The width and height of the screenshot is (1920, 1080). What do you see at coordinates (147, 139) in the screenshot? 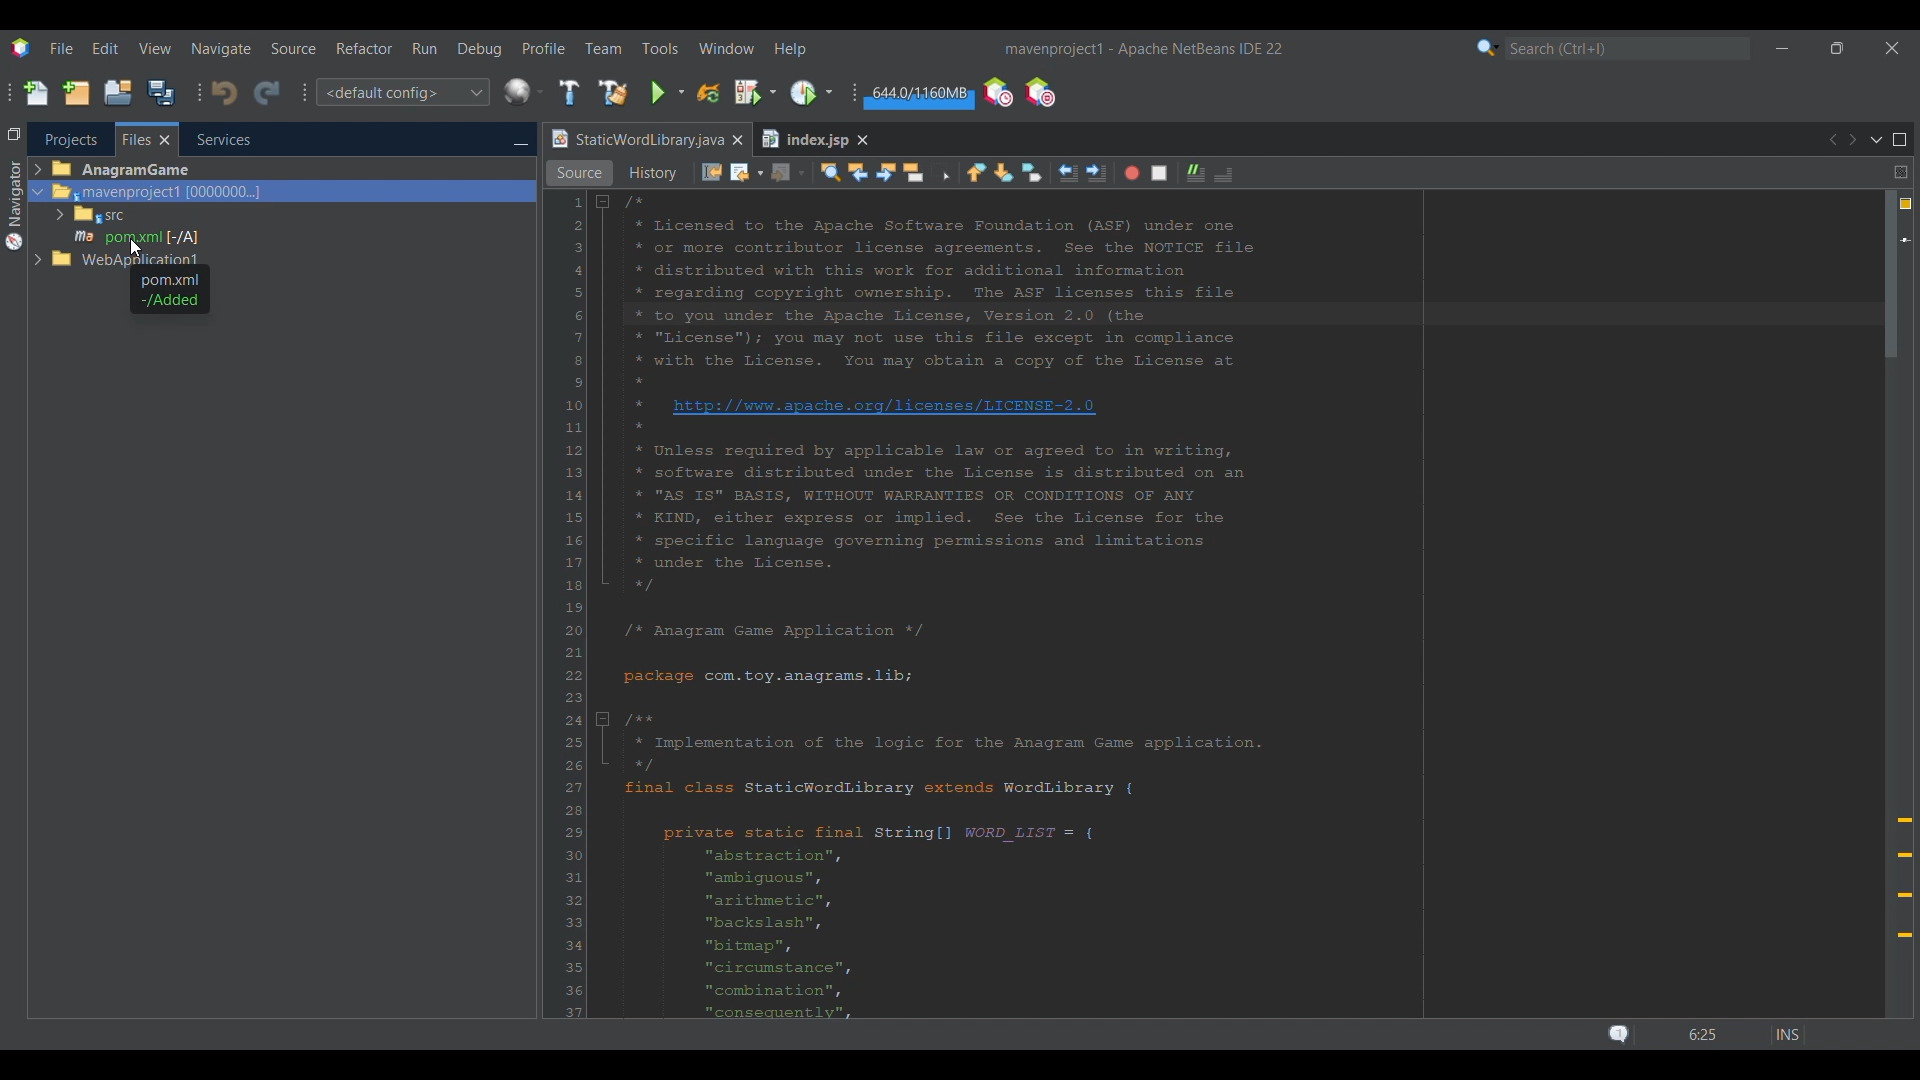
I see `Current selection highlighted` at bounding box center [147, 139].